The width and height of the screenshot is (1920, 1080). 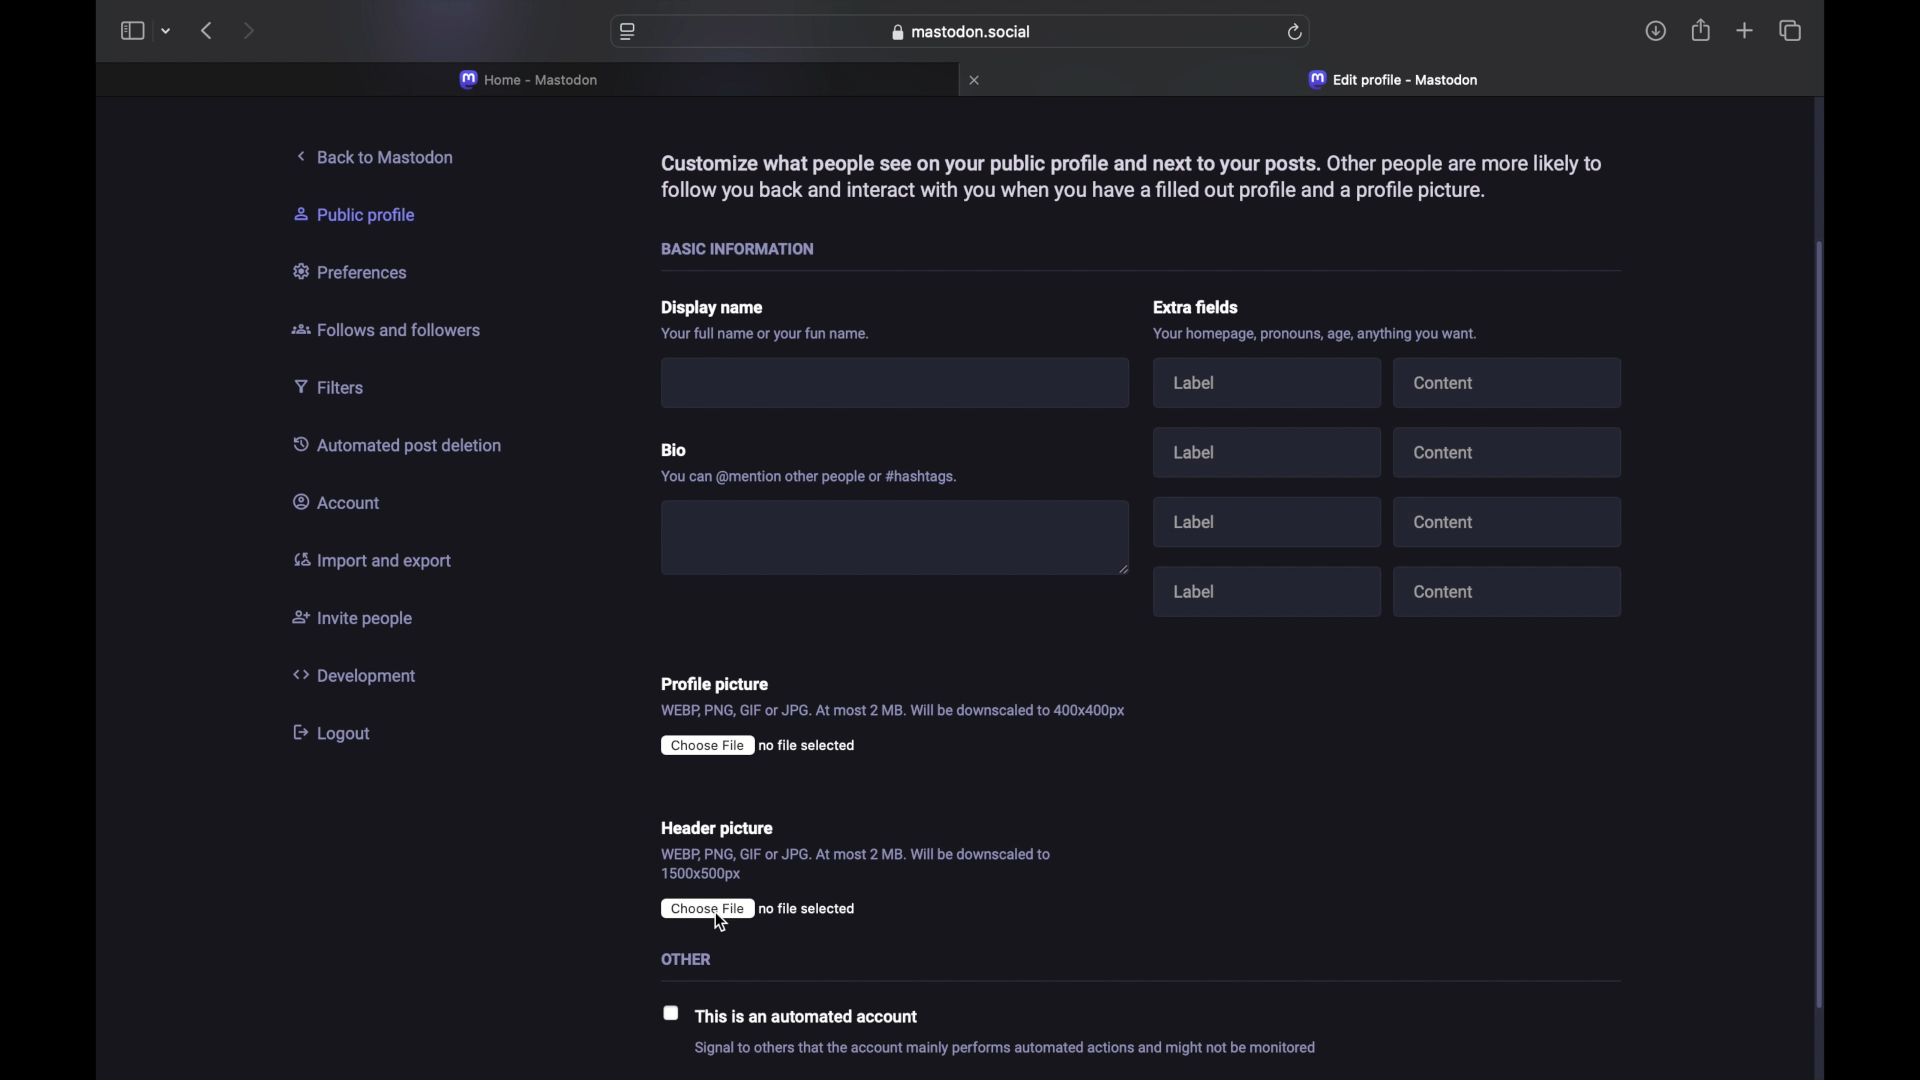 I want to click on , so click(x=701, y=958).